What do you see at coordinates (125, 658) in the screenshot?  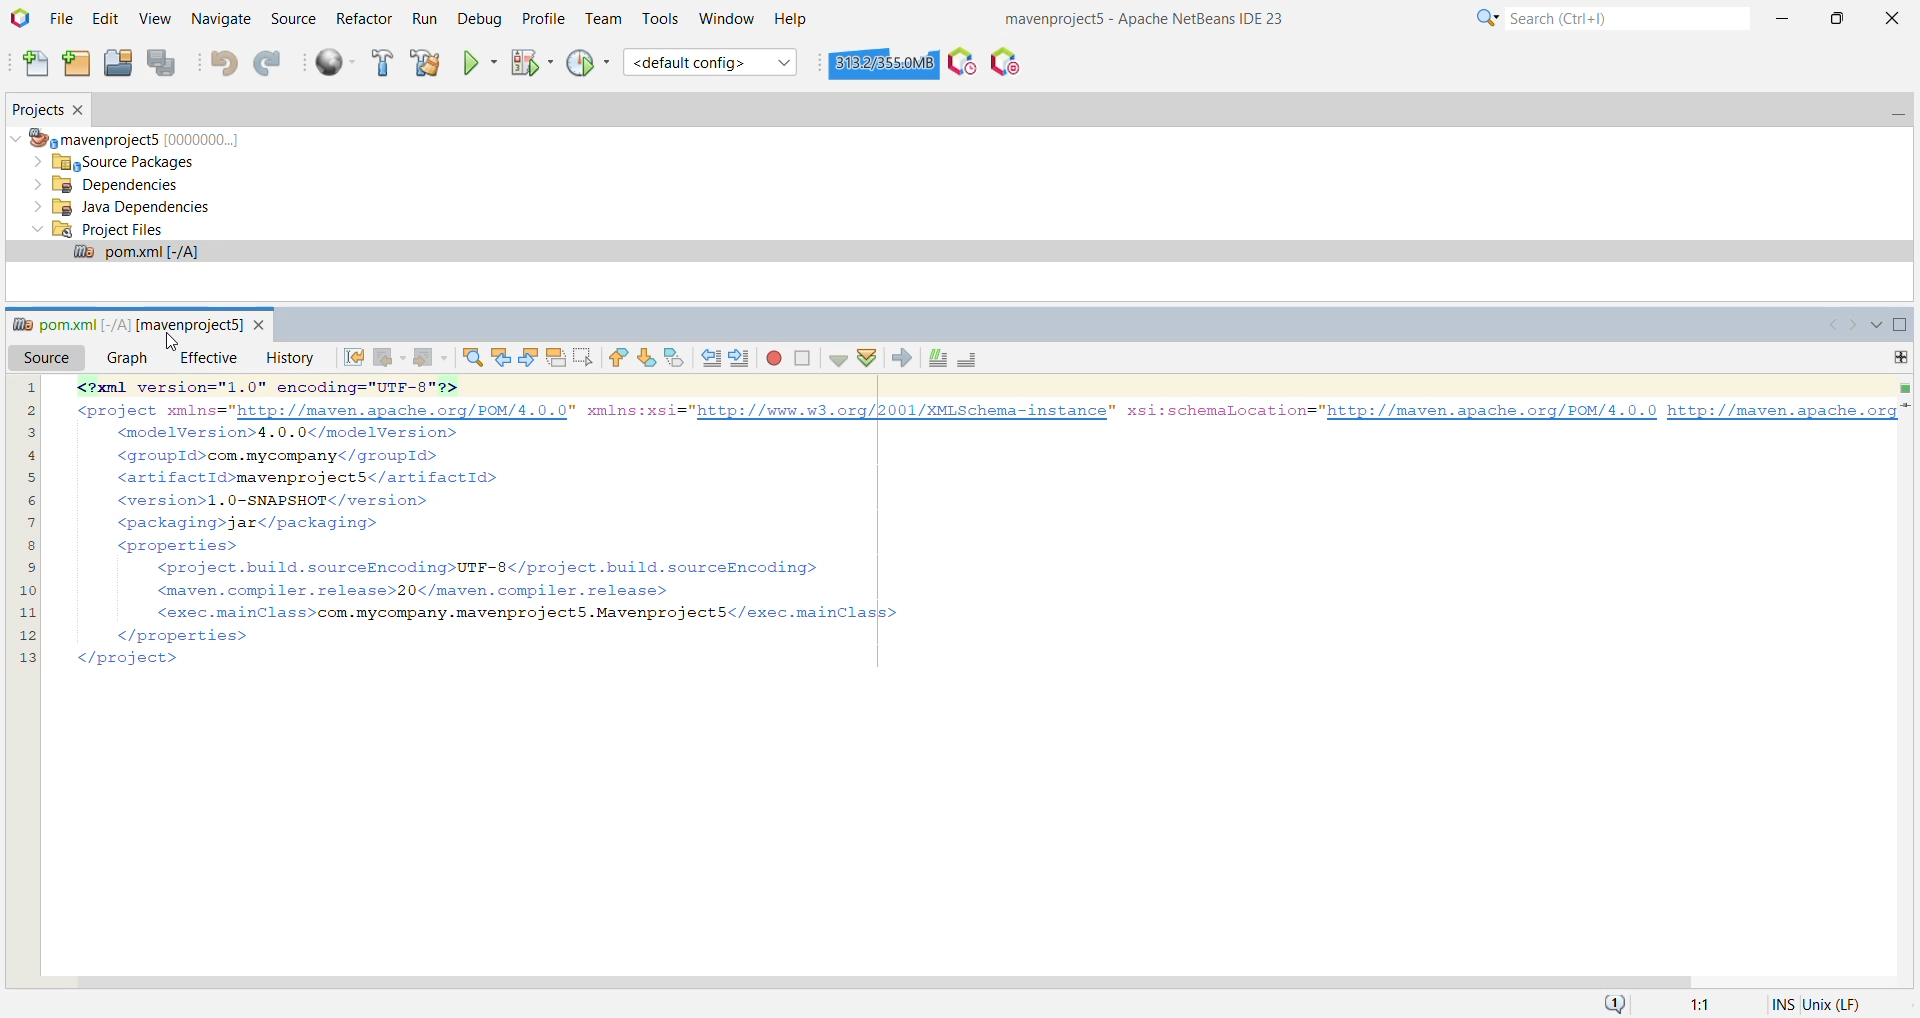 I see `</project>` at bounding box center [125, 658].